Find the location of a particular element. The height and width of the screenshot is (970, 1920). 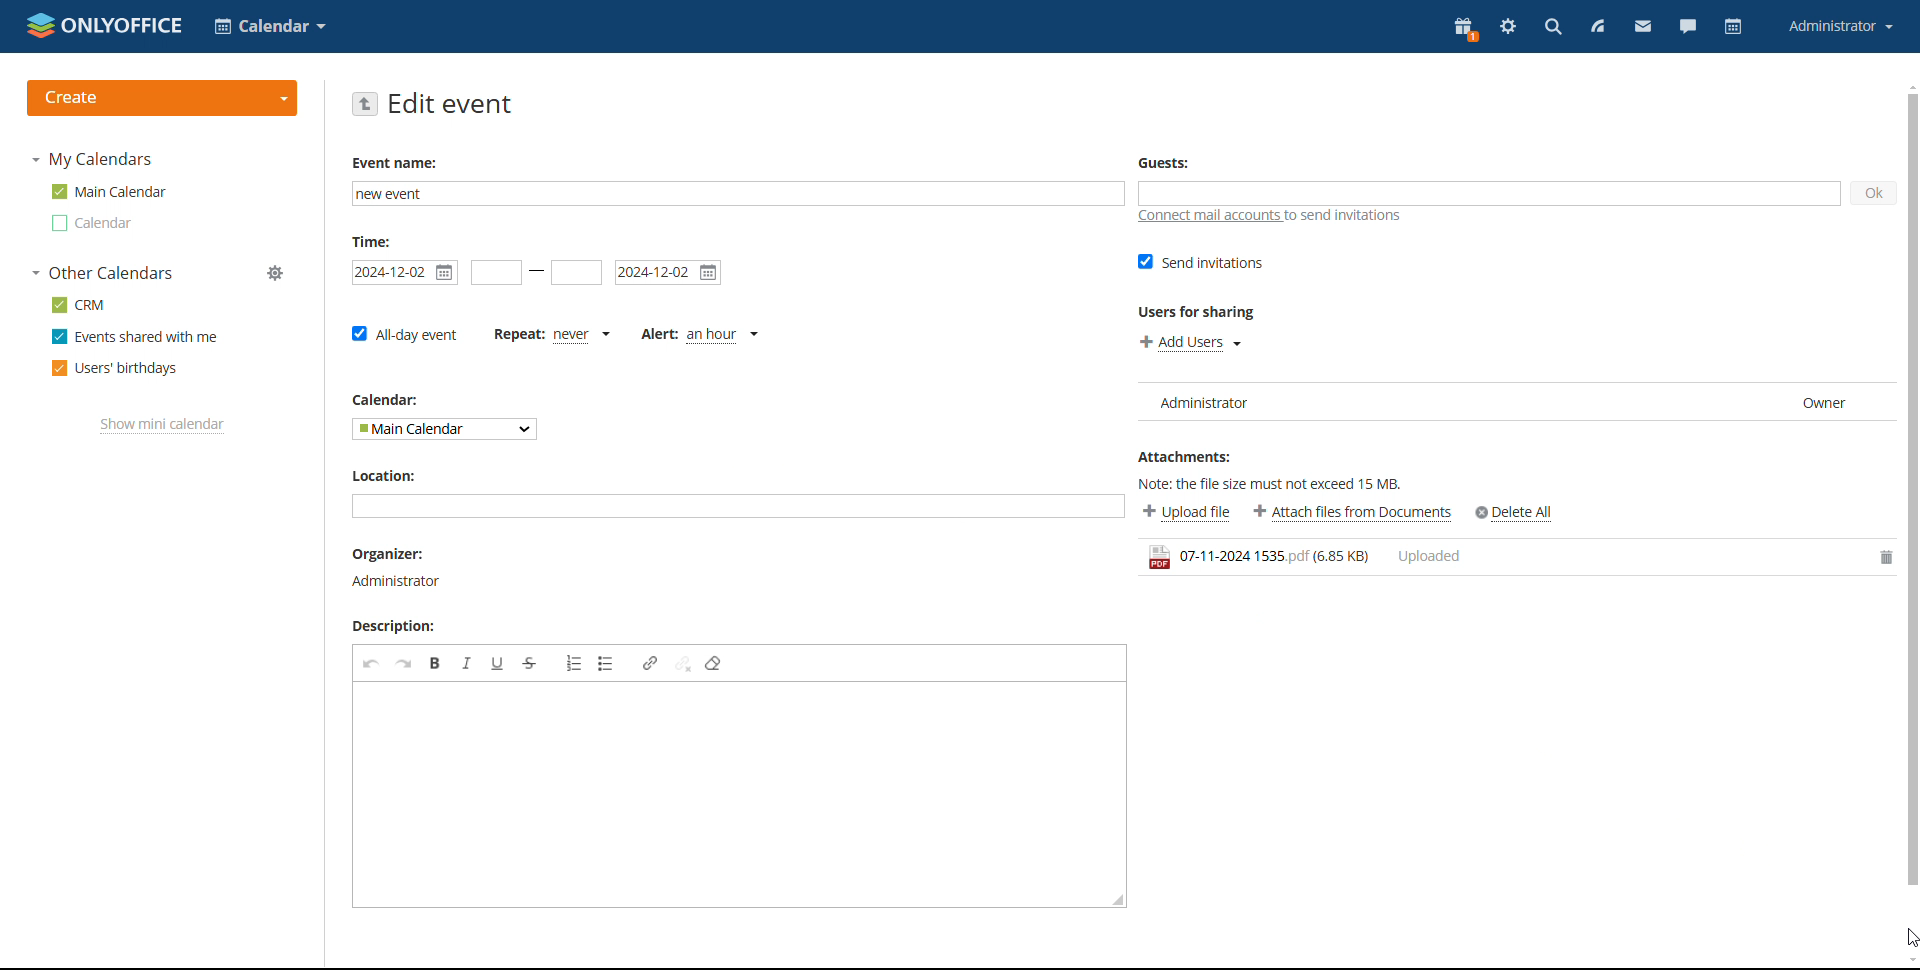

create is located at coordinates (162, 99).